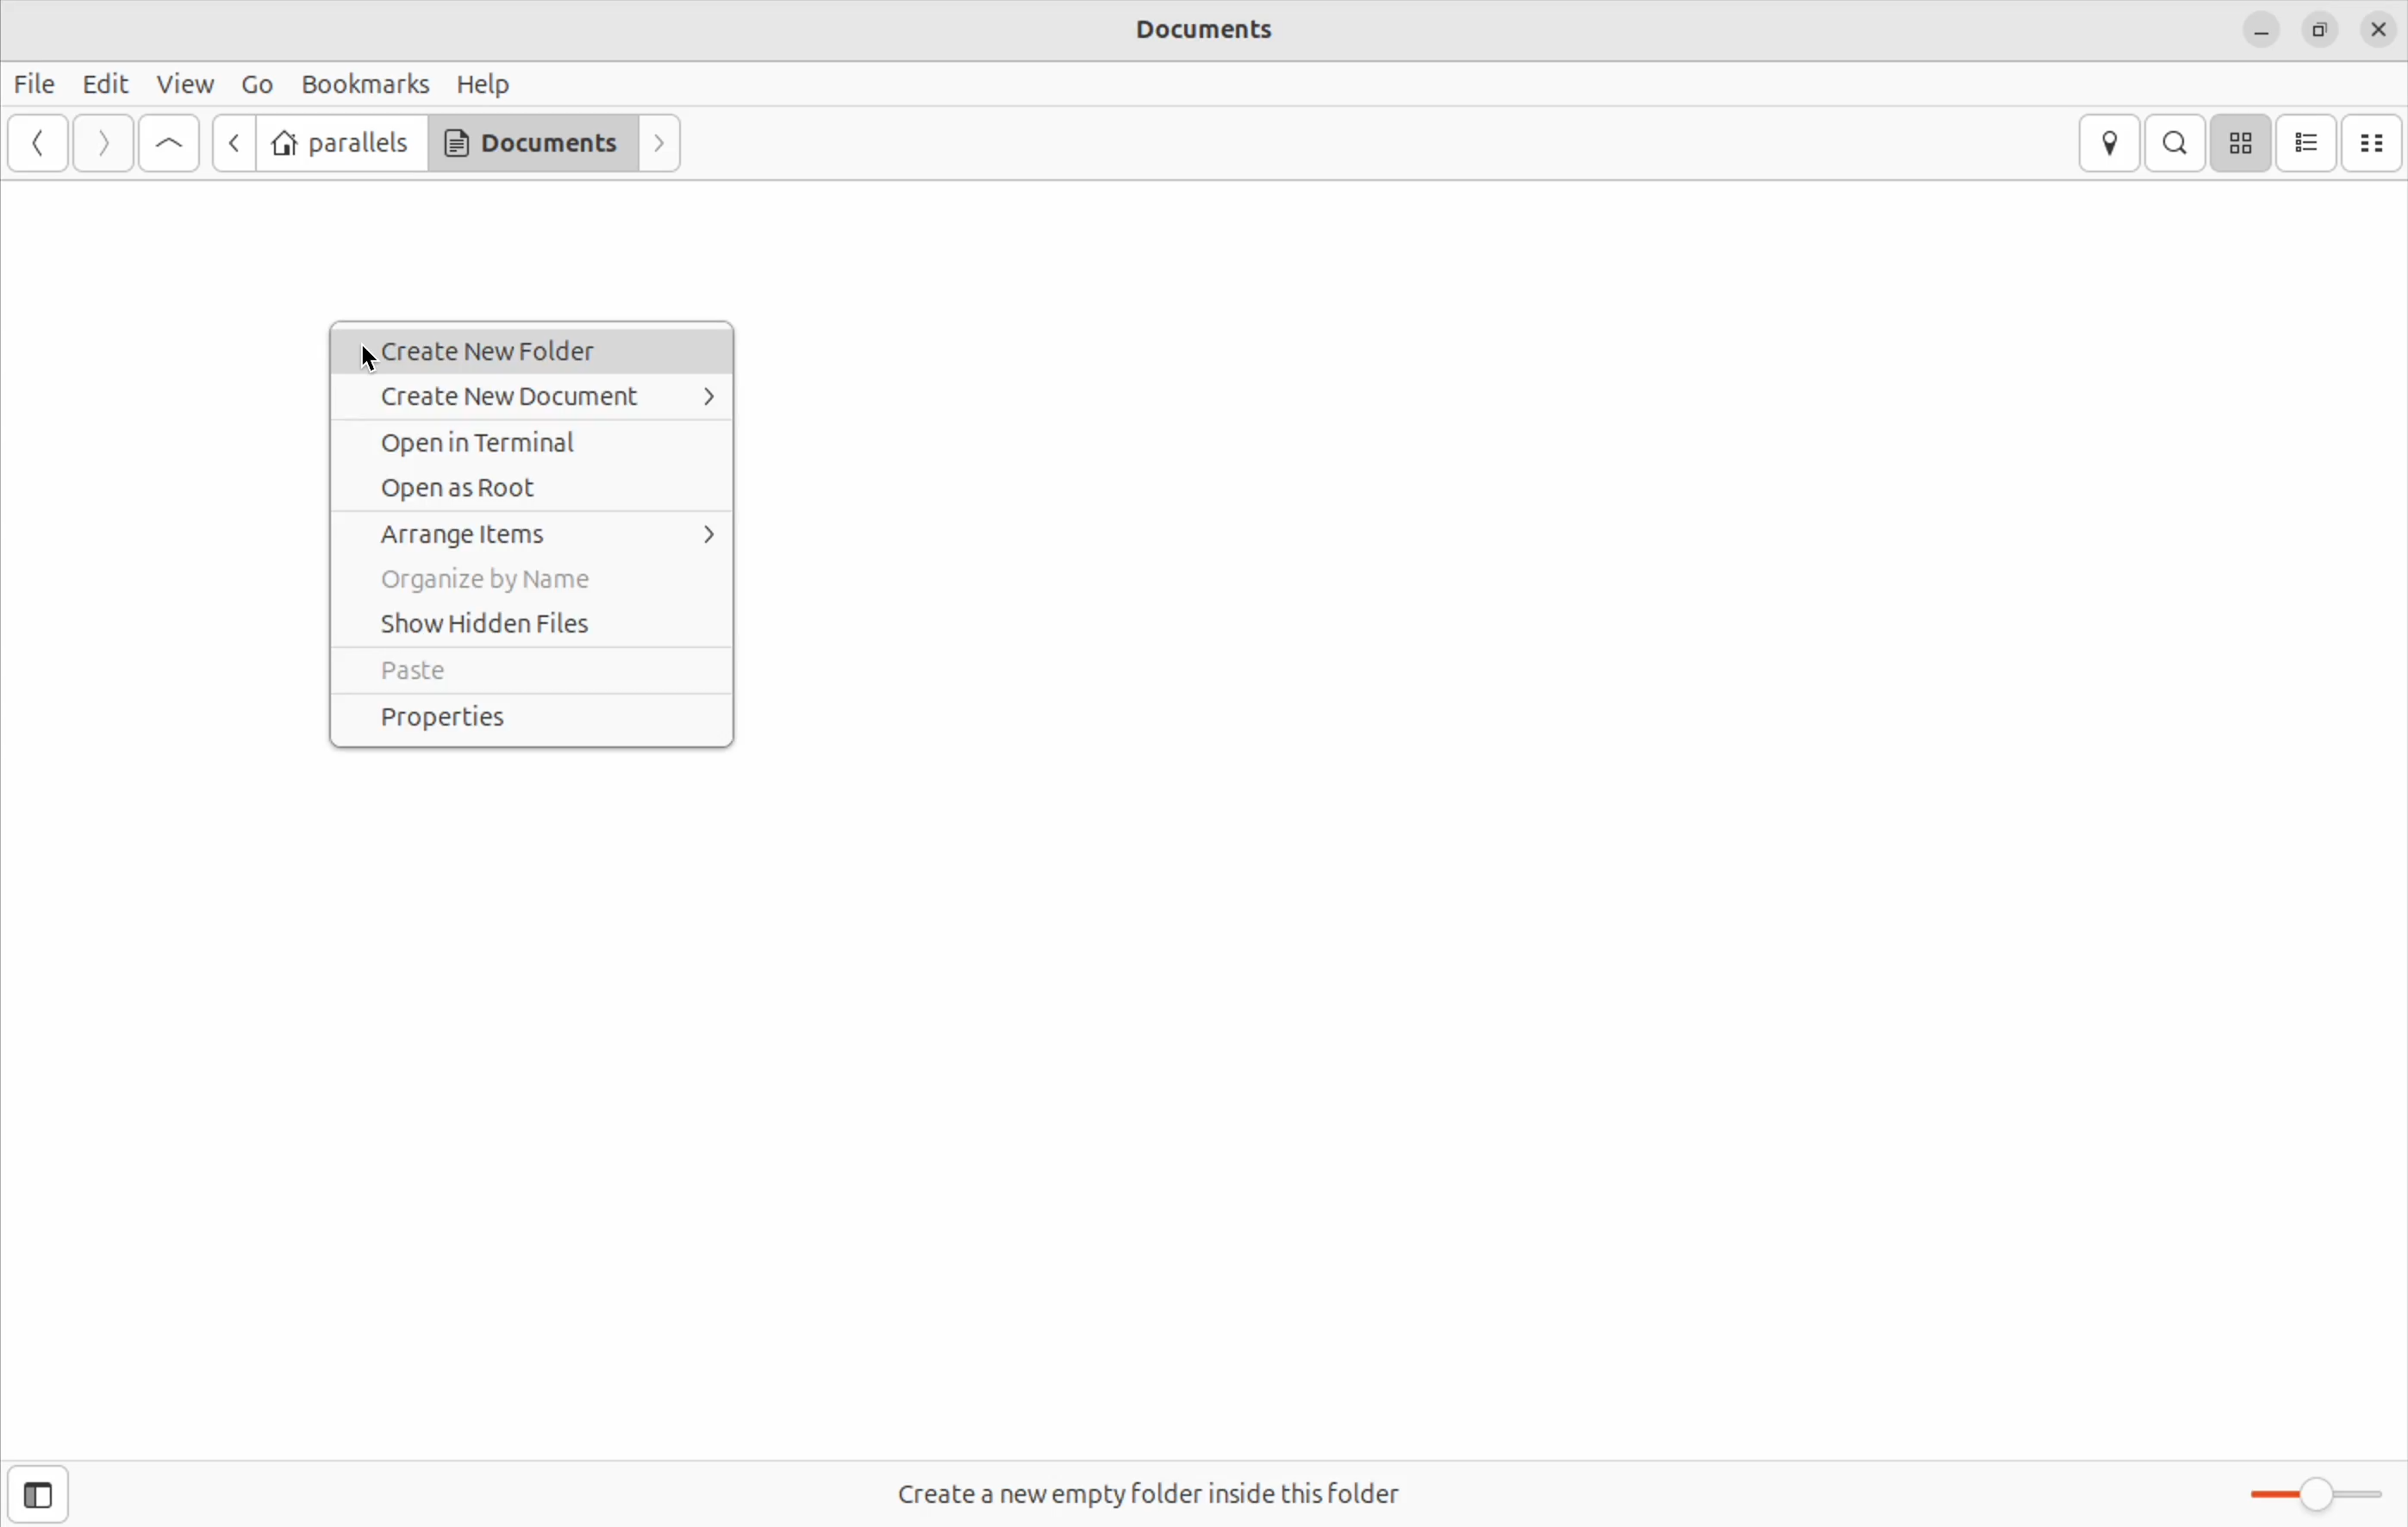  I want to click on Properties, so click(538, 722).